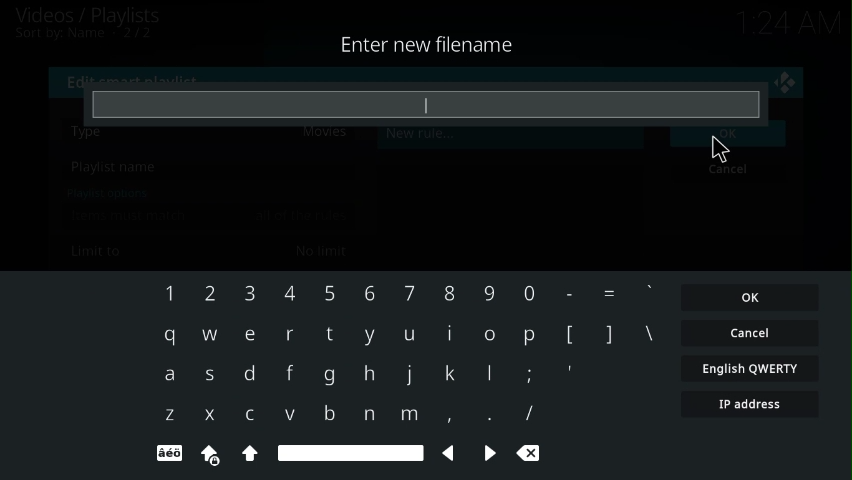 This screenshot has height=480, width=852. Describe the element at coordinates (568, 378) in the screenshot. I see `'` at that location.